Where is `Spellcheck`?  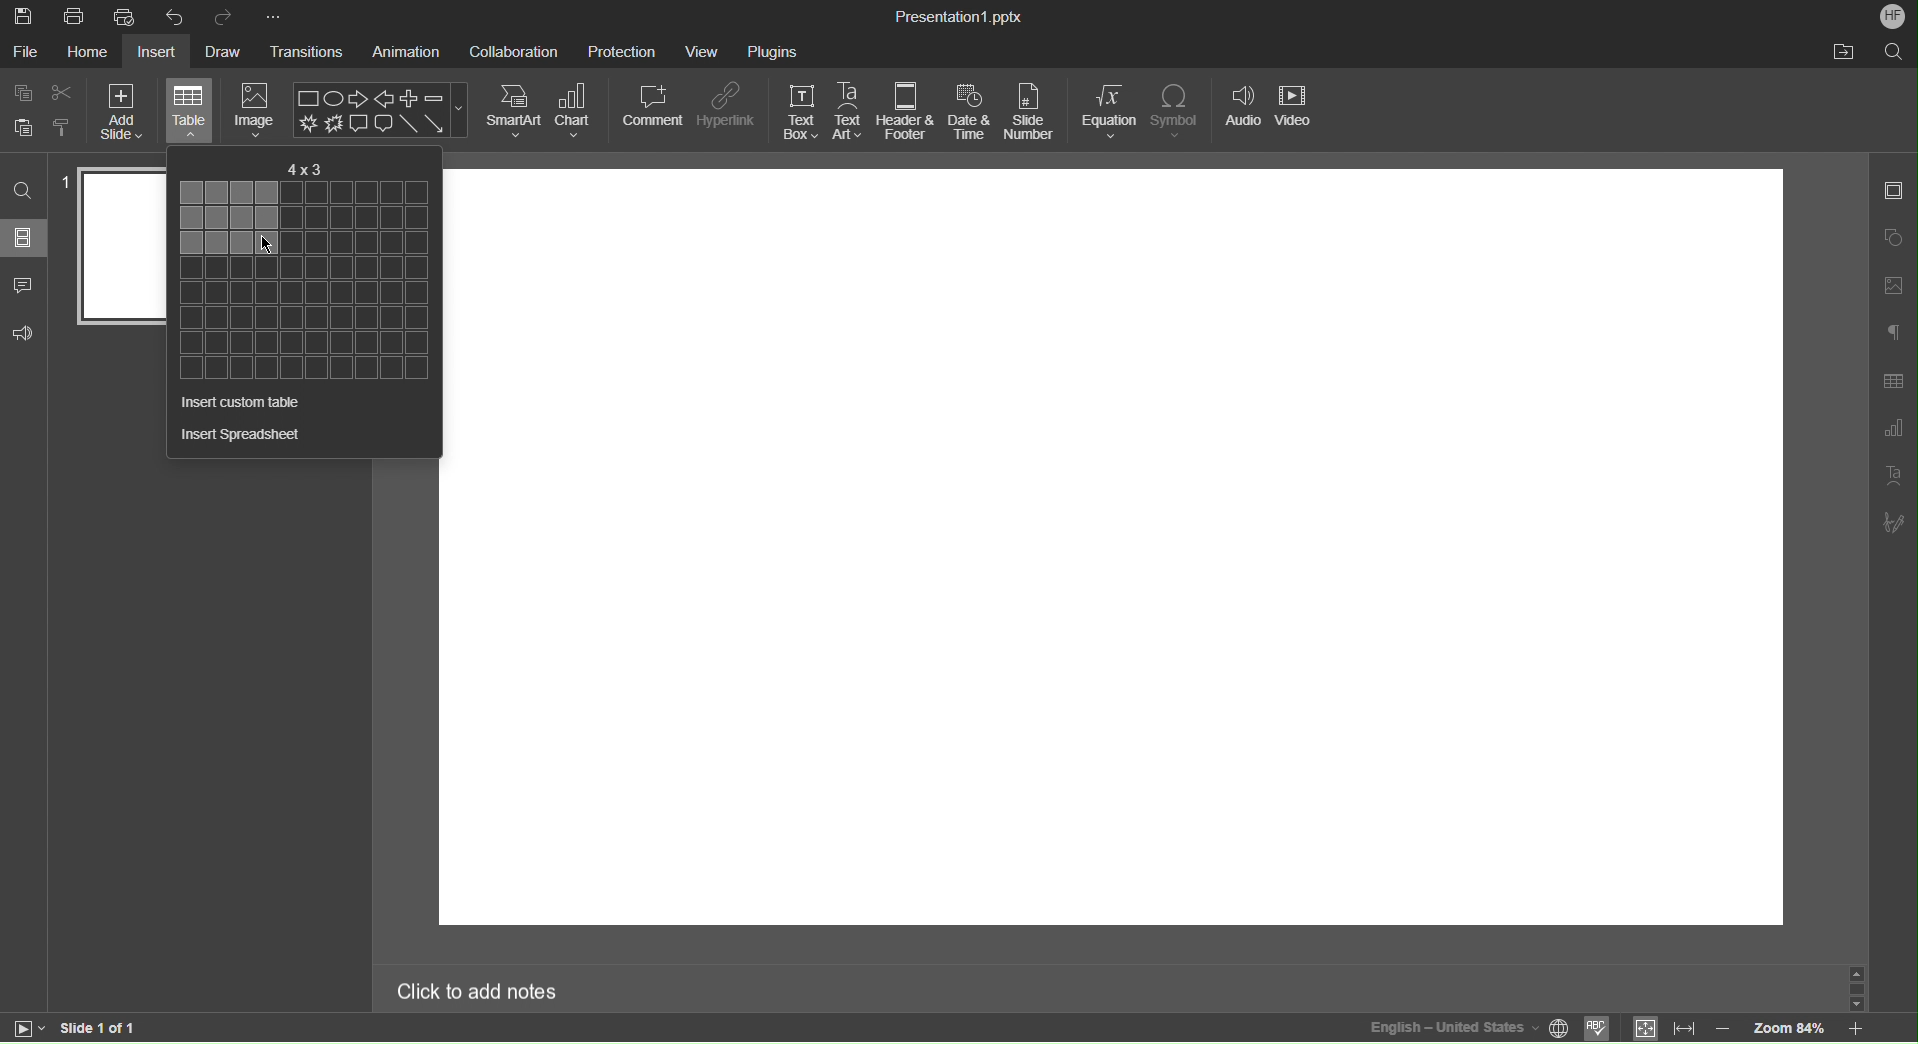
Spellcheck is located at coordinates (1598, 1029).